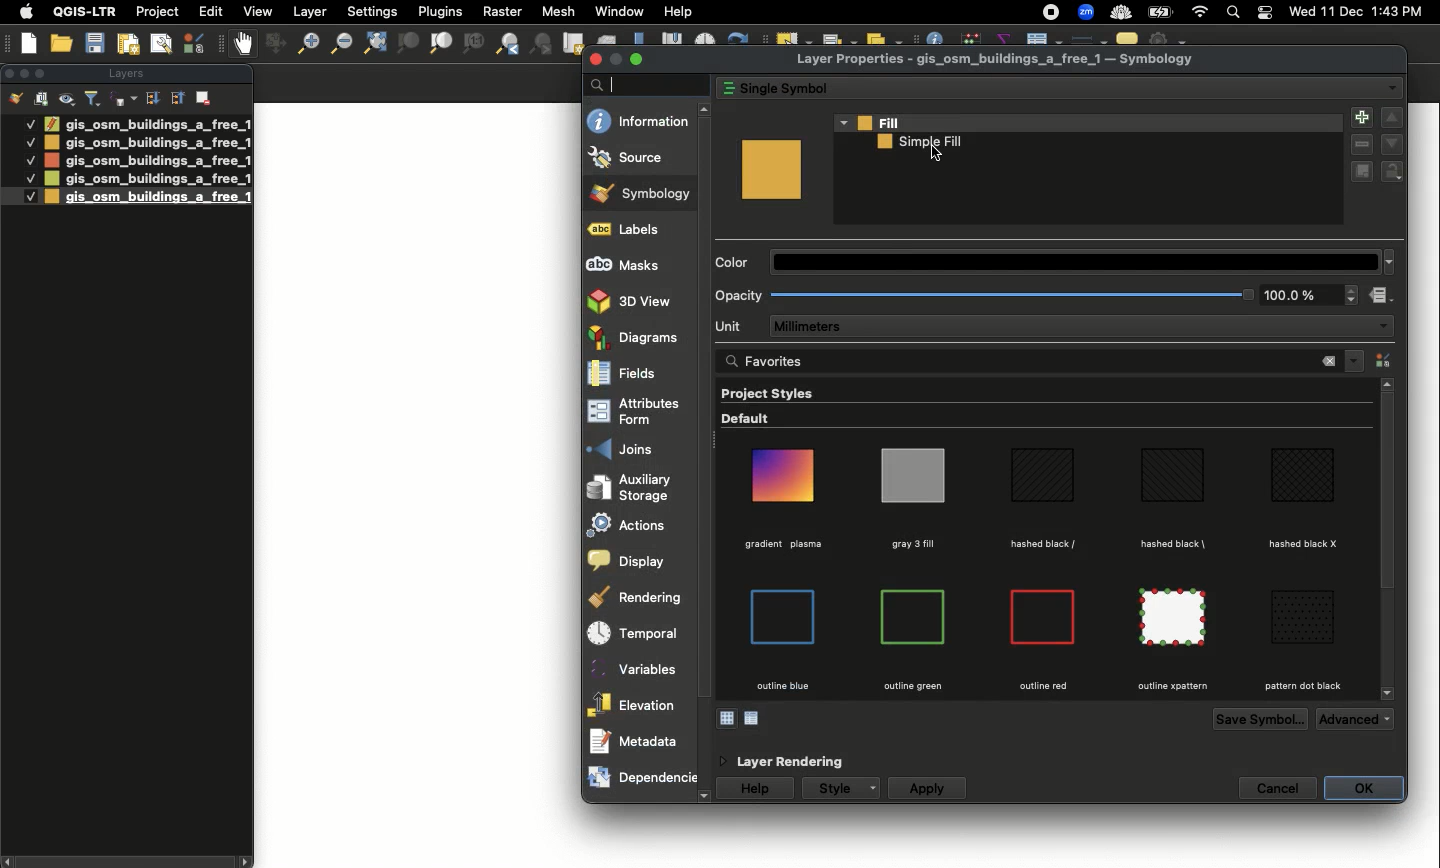 Image resolution: width=1440 pixels, height=868 pixels. I want to click on Checked, so click(29, 141).